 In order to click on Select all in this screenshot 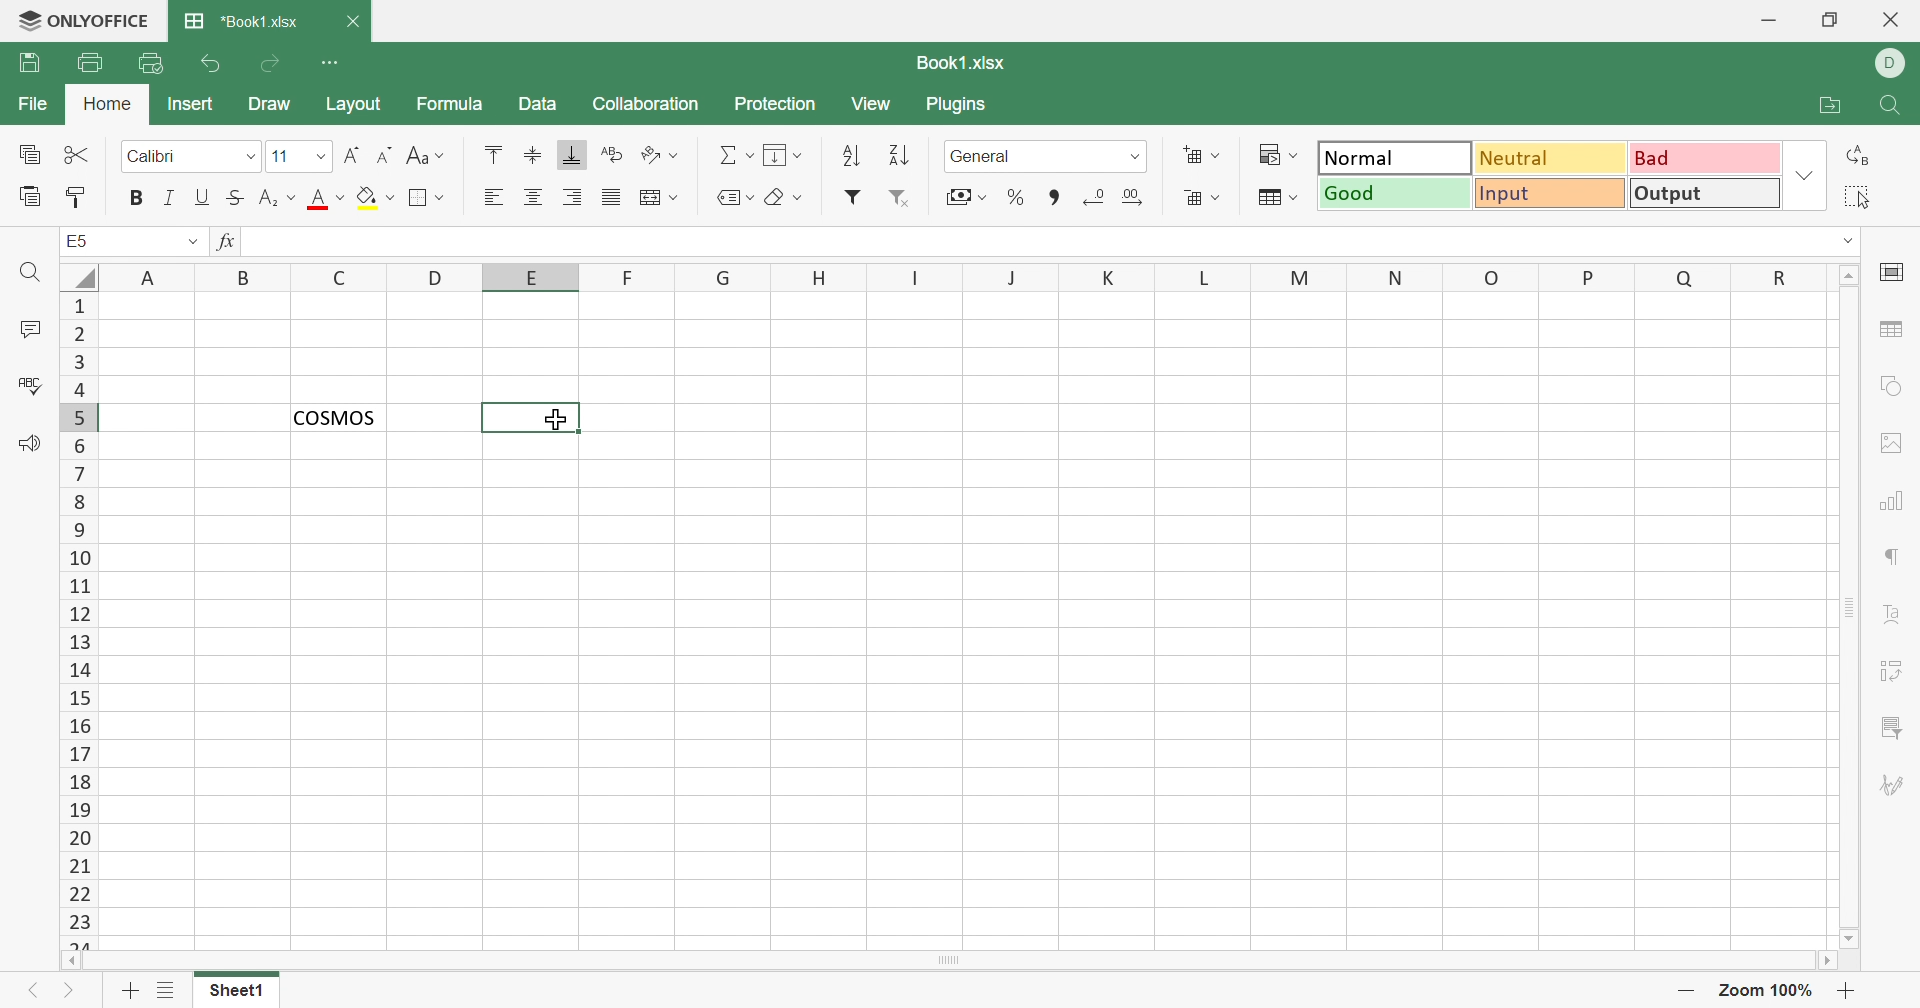, I will do `click(1857, 197)`.